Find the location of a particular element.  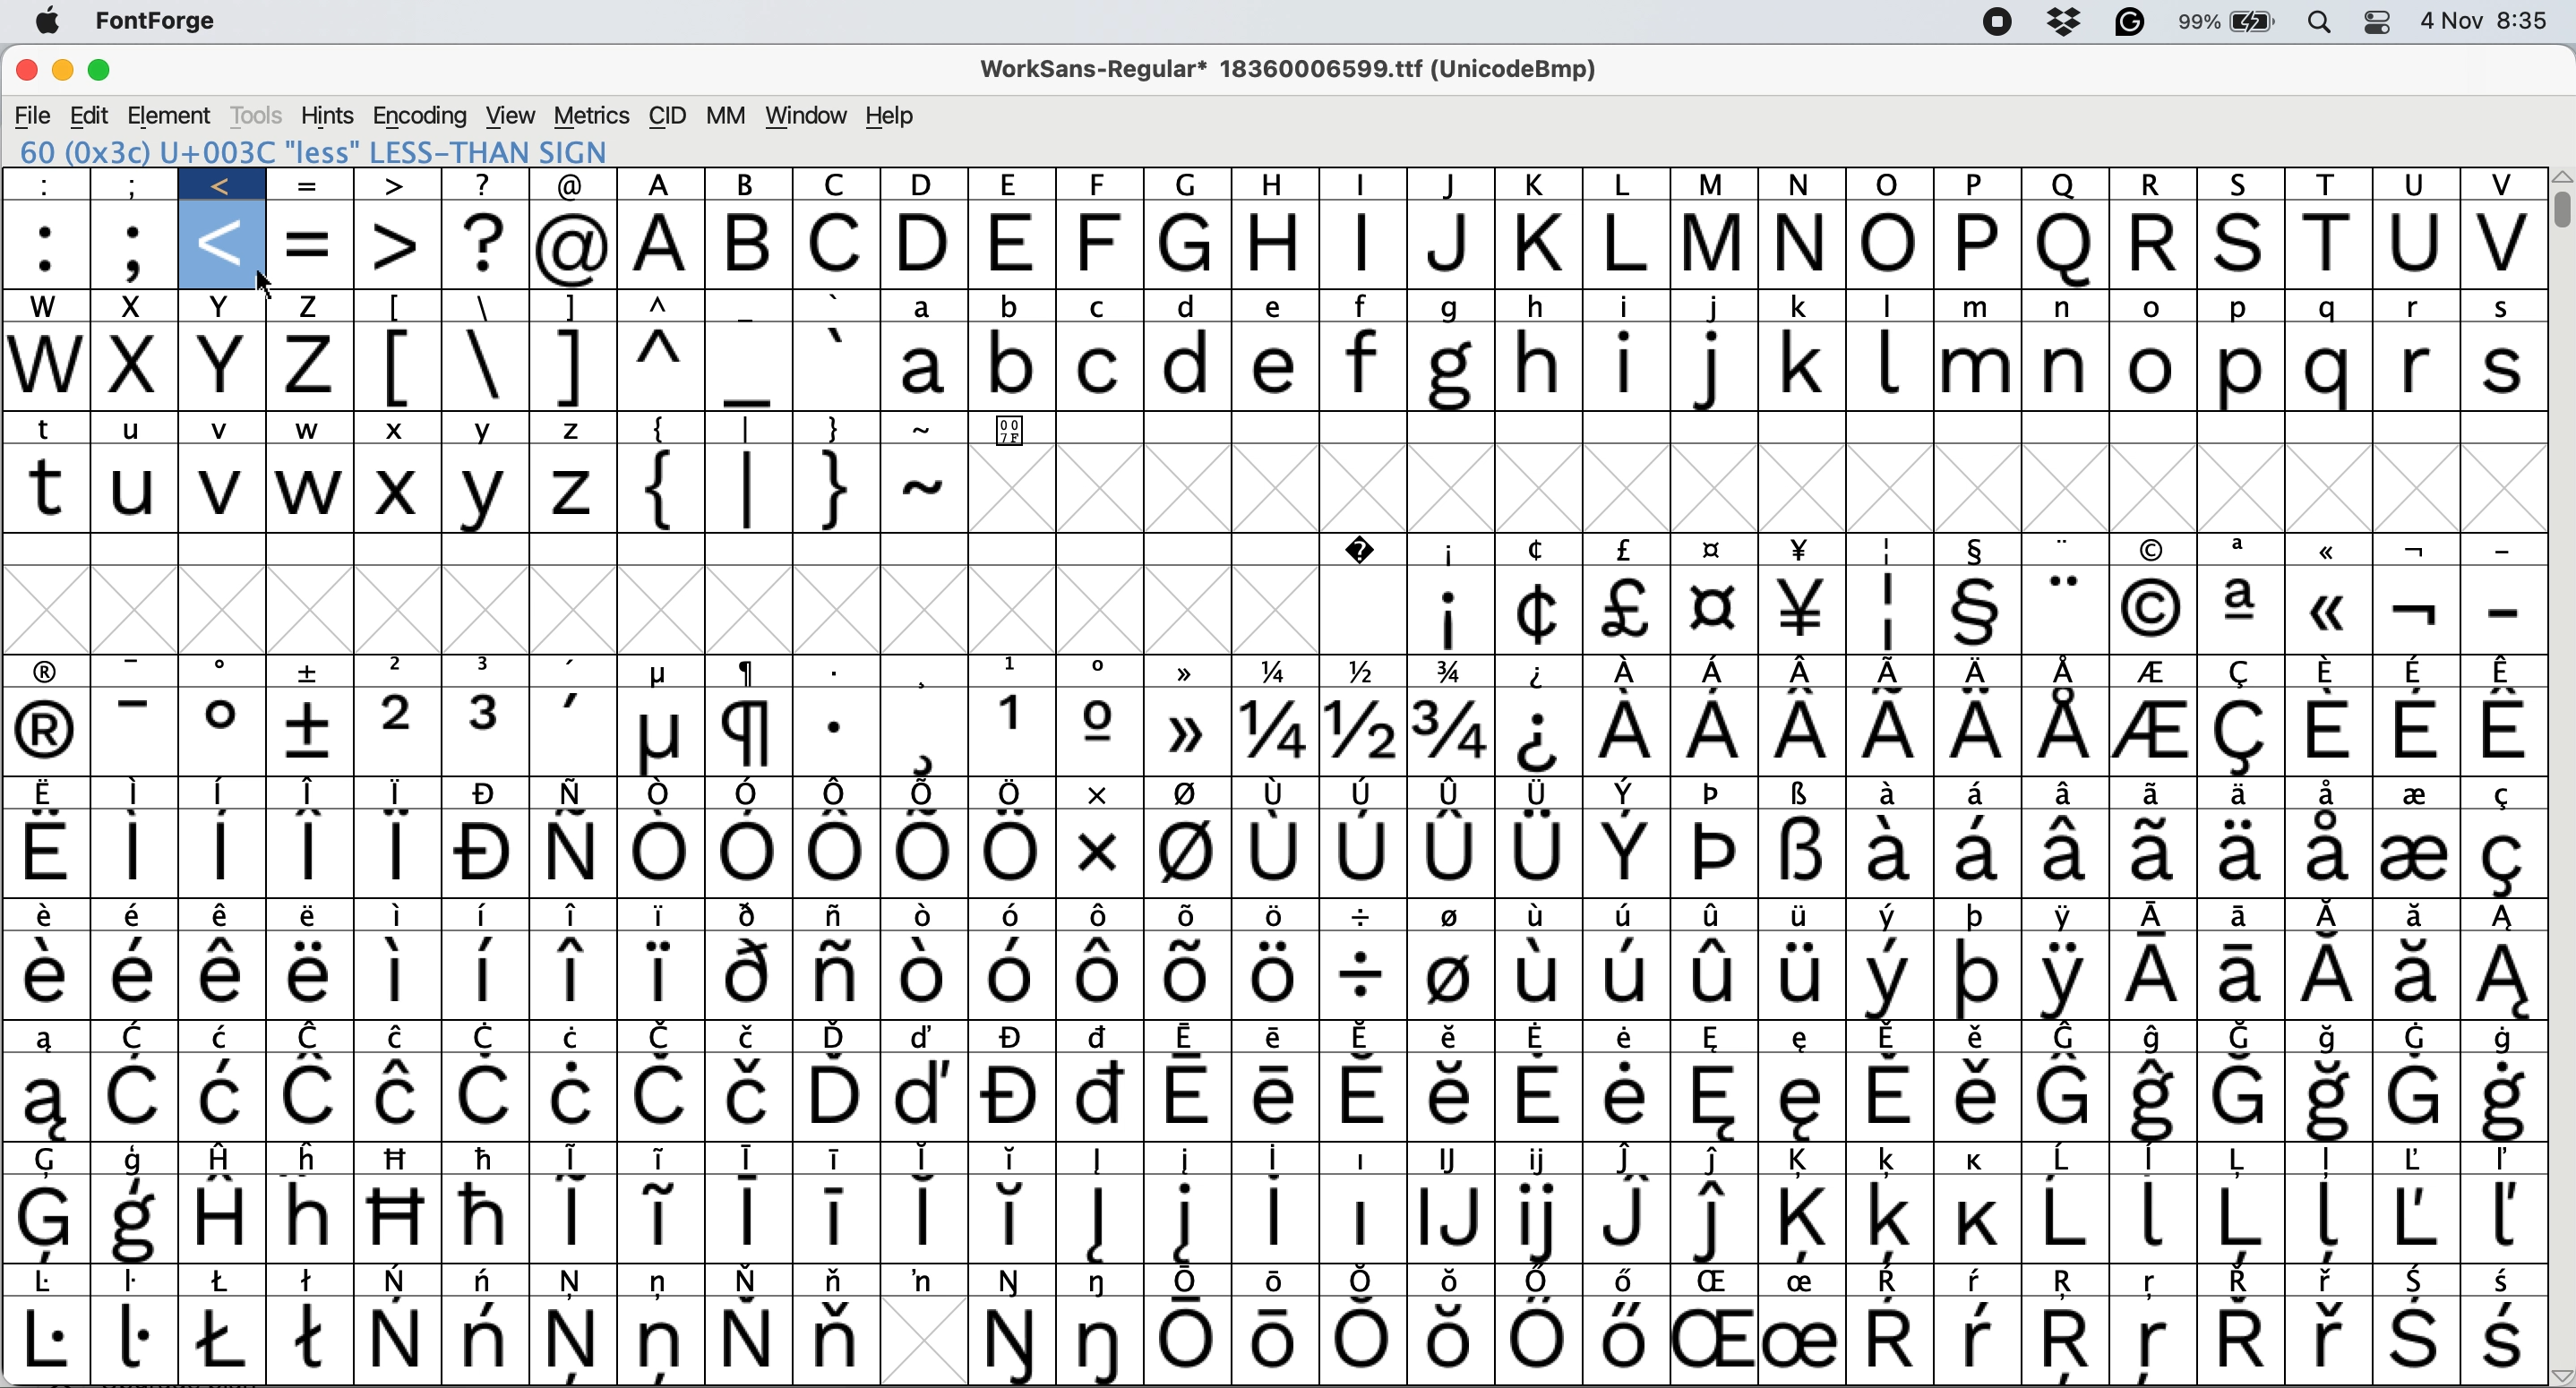

Symbol is located at coordinates (1633, 669).